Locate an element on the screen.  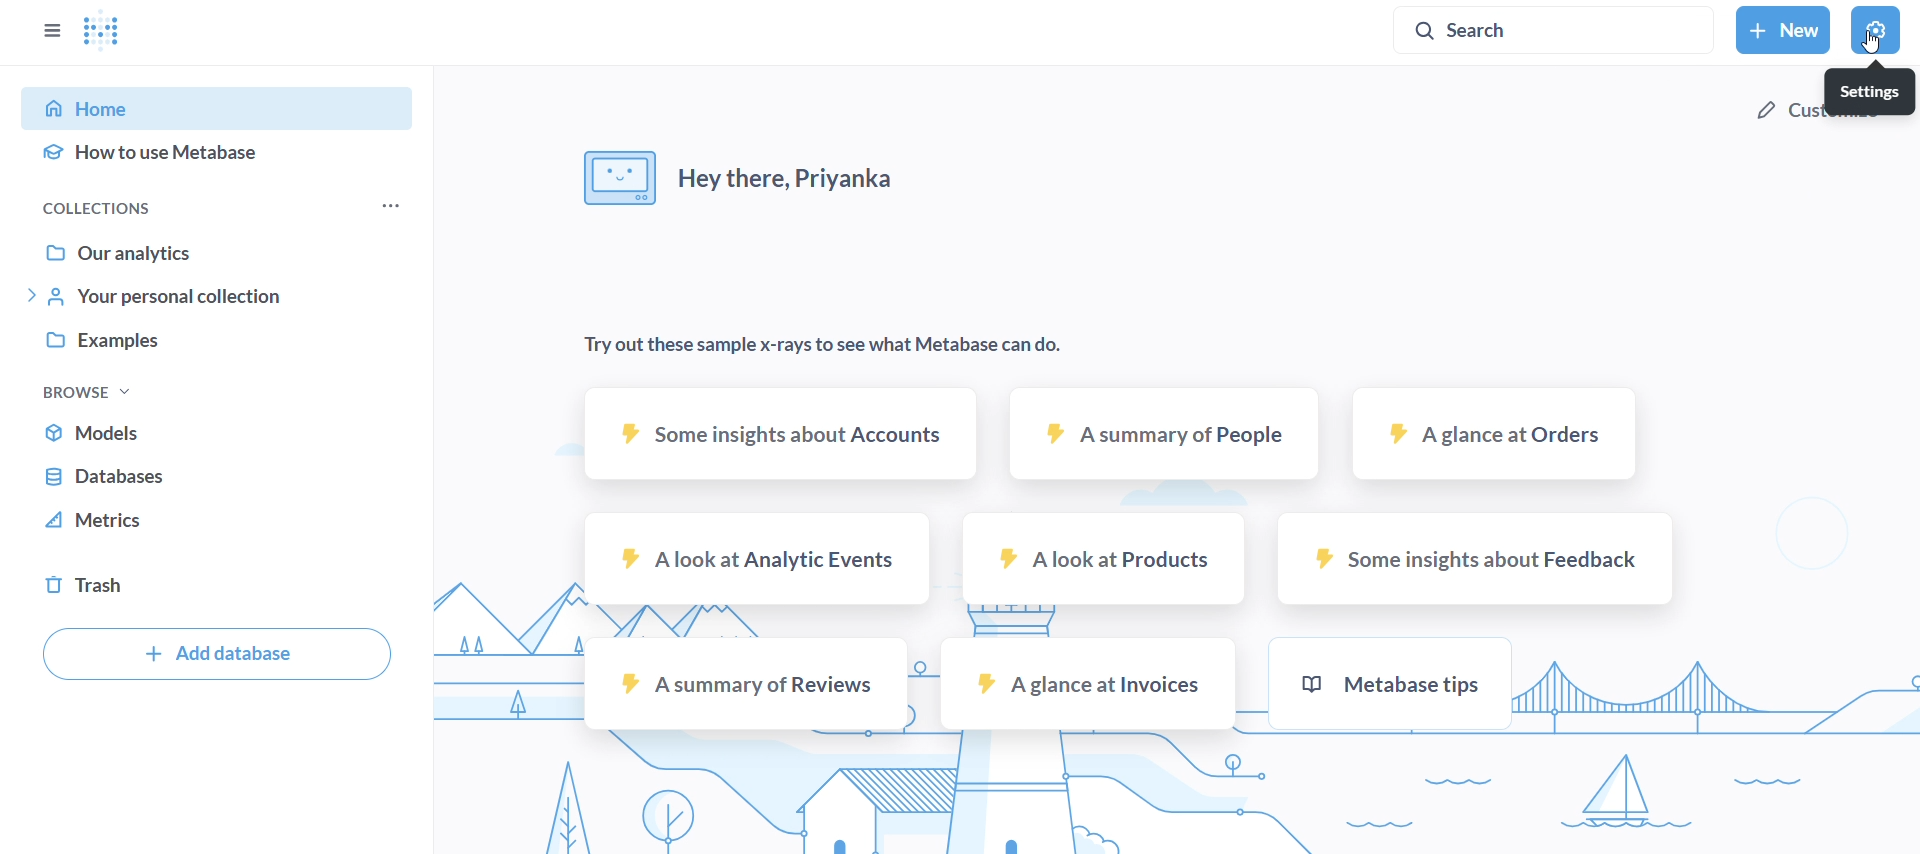
a glance at orders is located at coordinates (1500, 433).